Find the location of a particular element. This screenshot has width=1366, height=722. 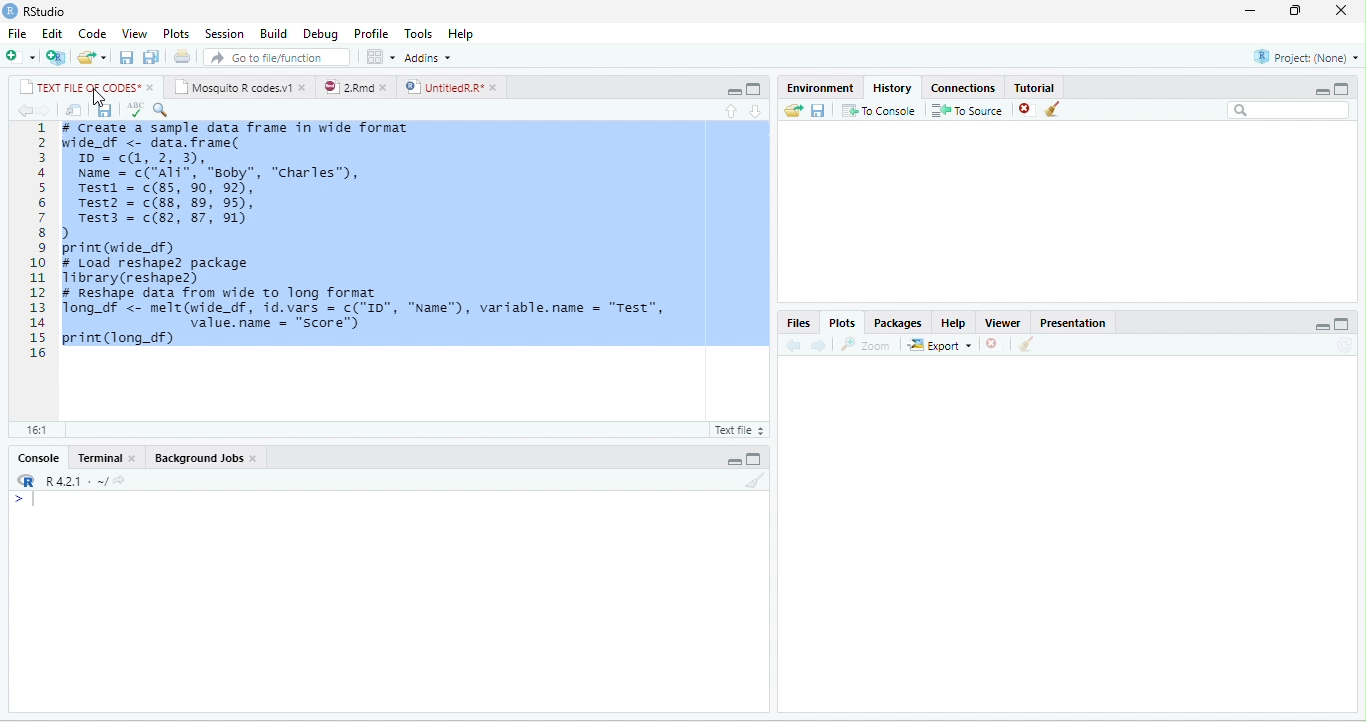

Plots is located at coordinates (843, 323).